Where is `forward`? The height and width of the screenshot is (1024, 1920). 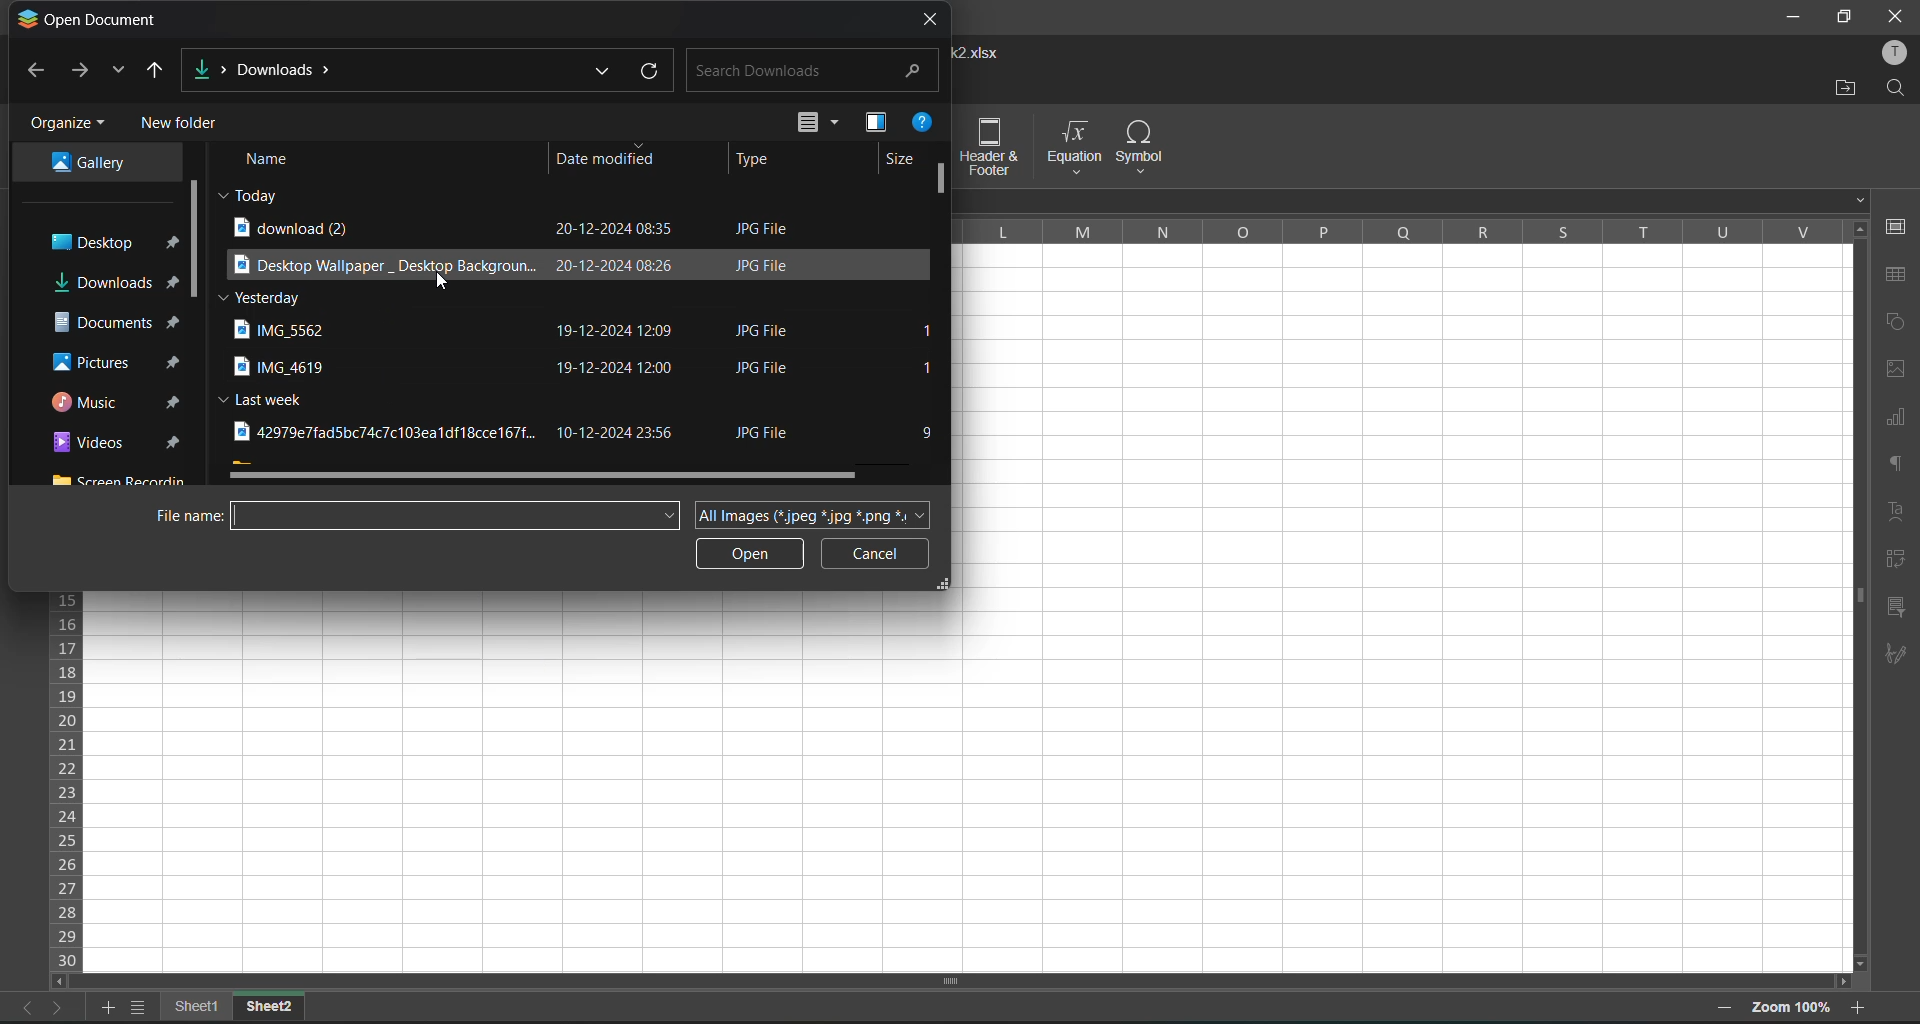
forward is located at coordinates (82, 73).